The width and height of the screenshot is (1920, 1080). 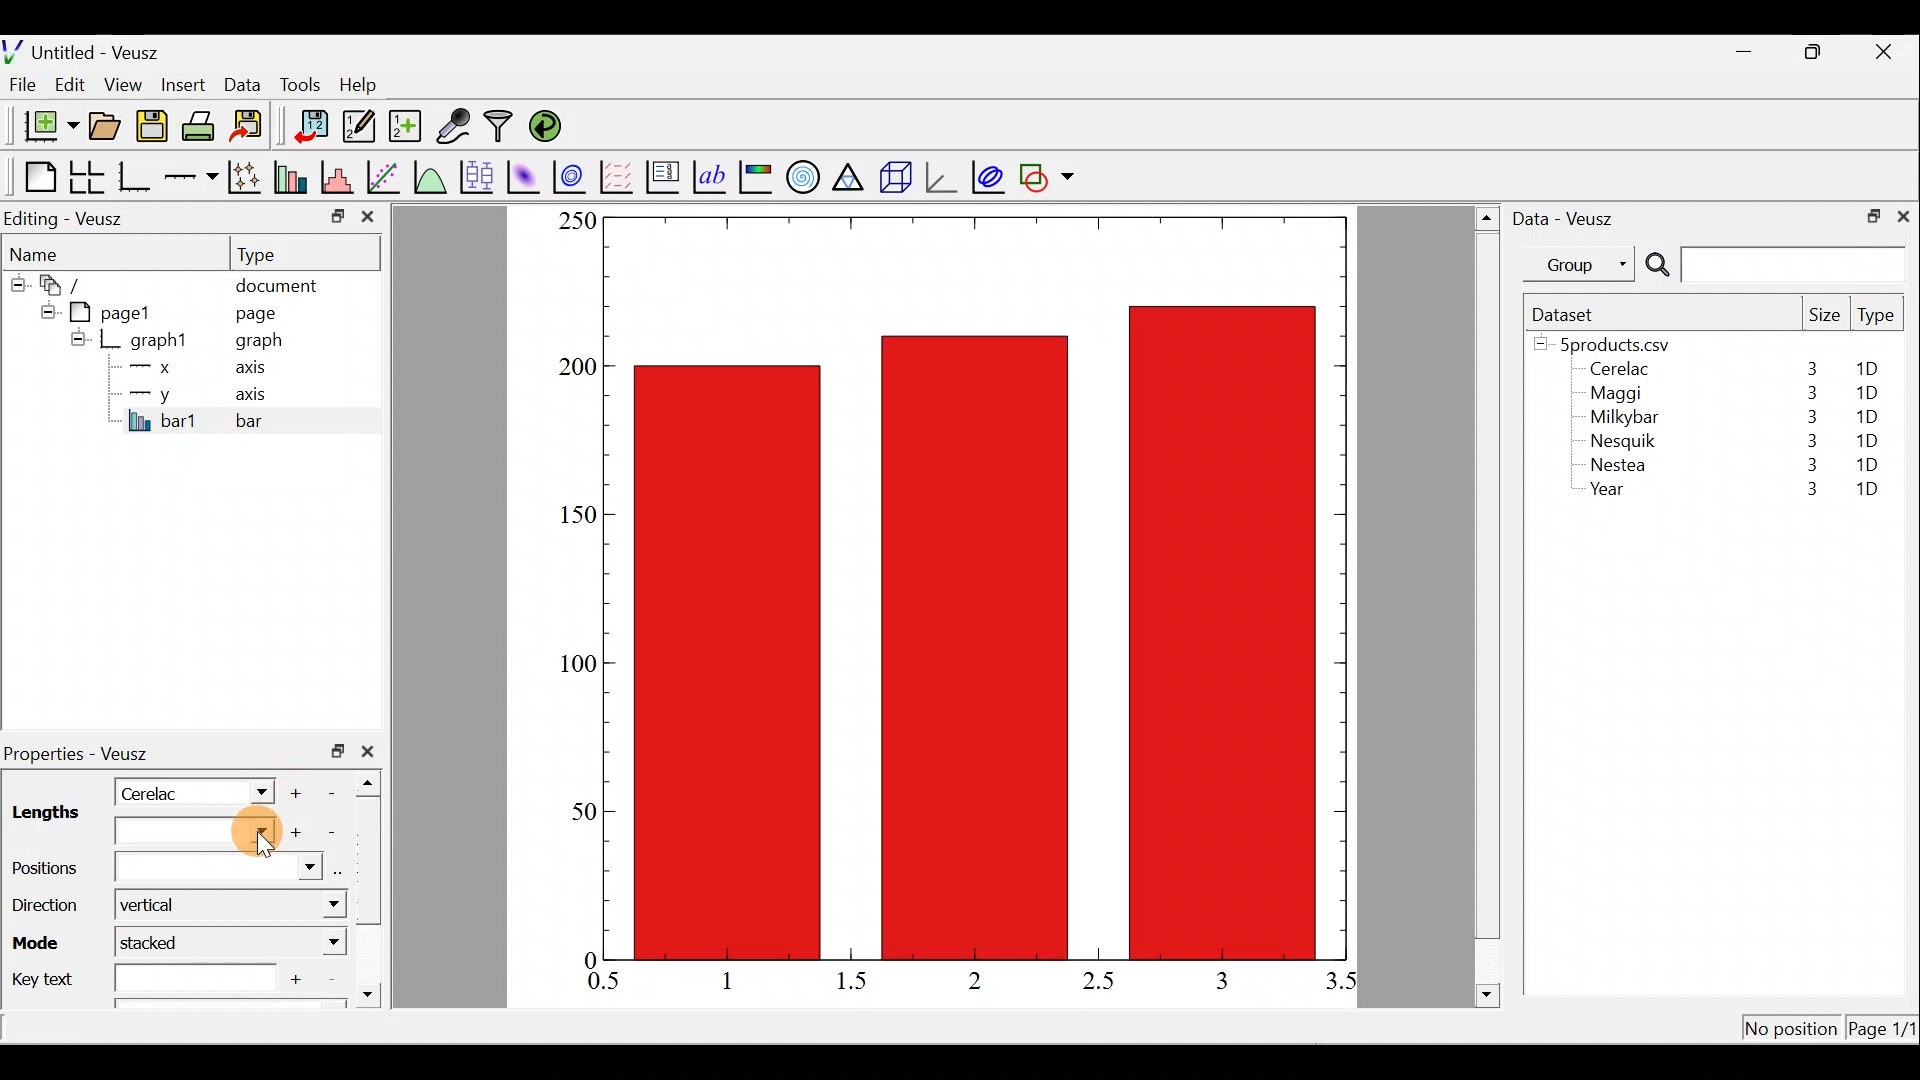 I want to click on Base graph, so click(x=136, y=177).